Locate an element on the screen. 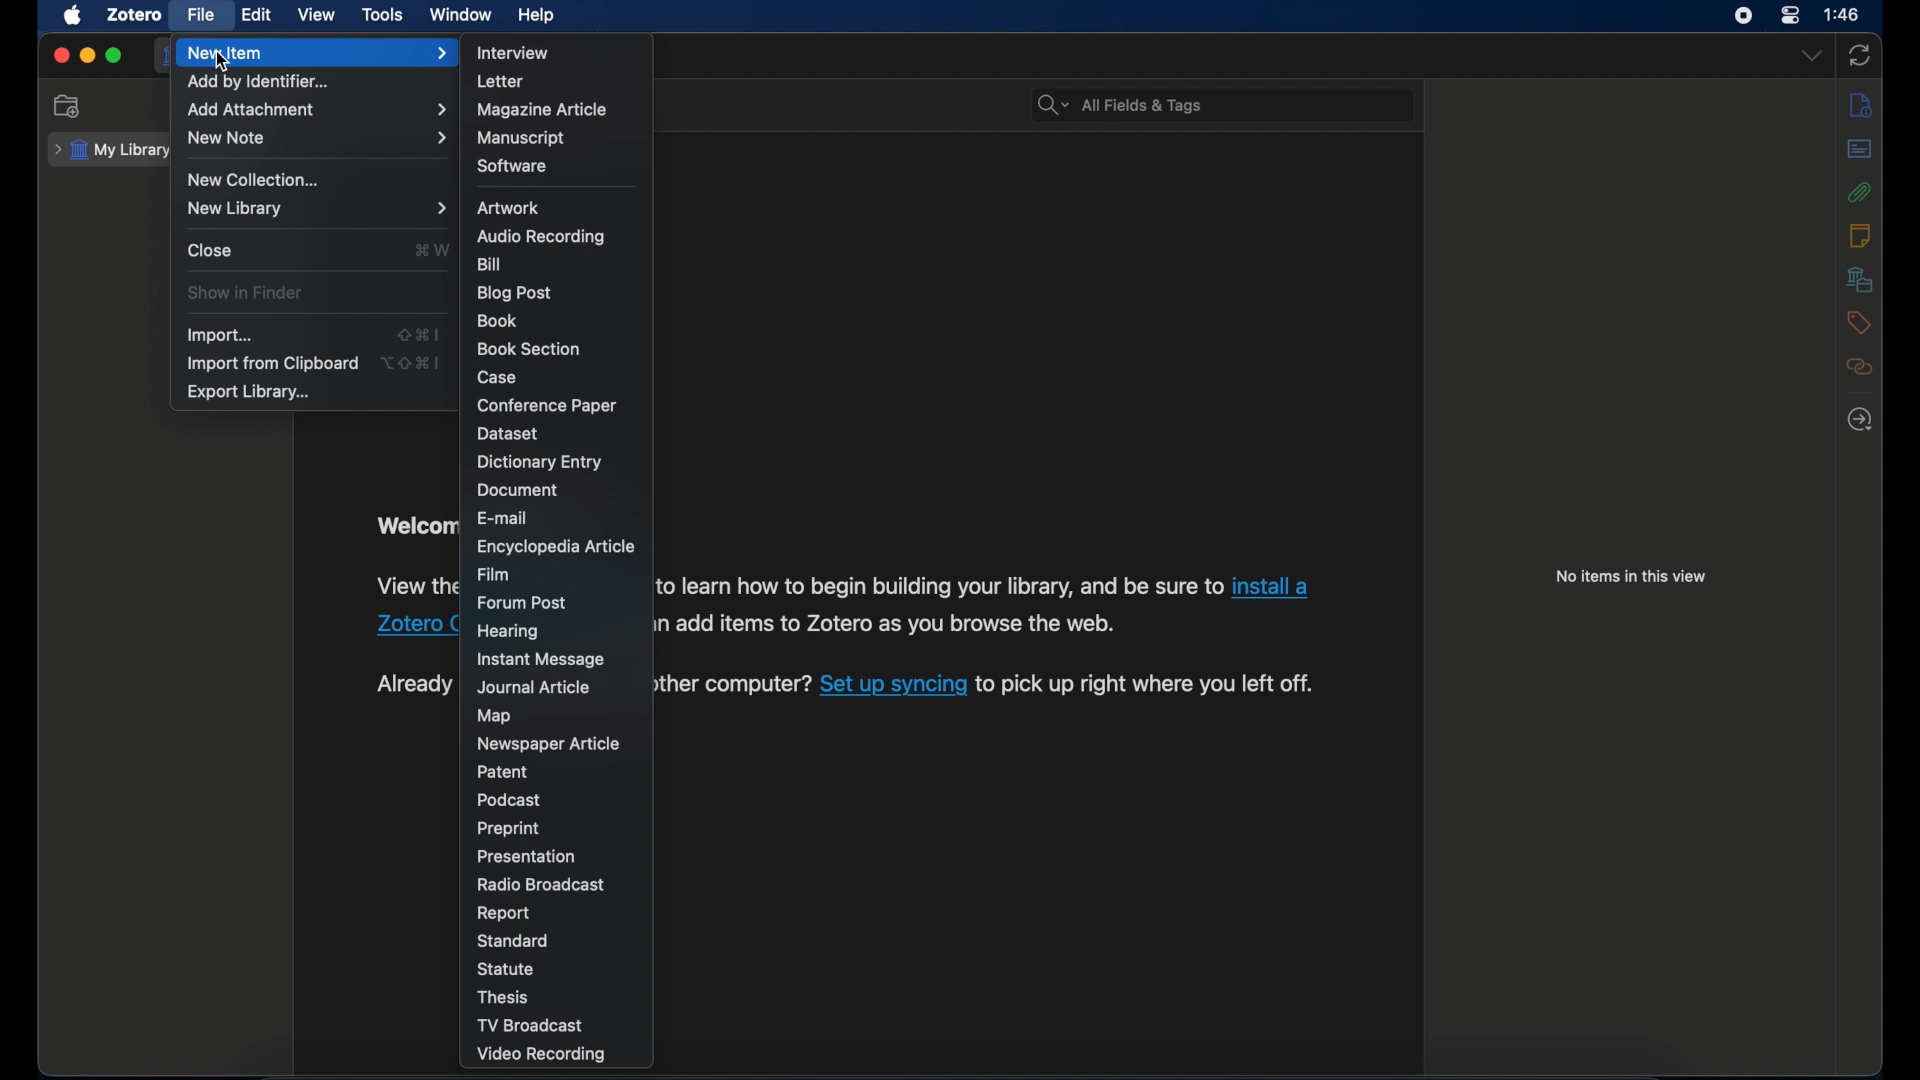 Image resolution: width=1920 pixels, height=1080 pixels. All Fields & Tags is located at coordinates (1222, 105).